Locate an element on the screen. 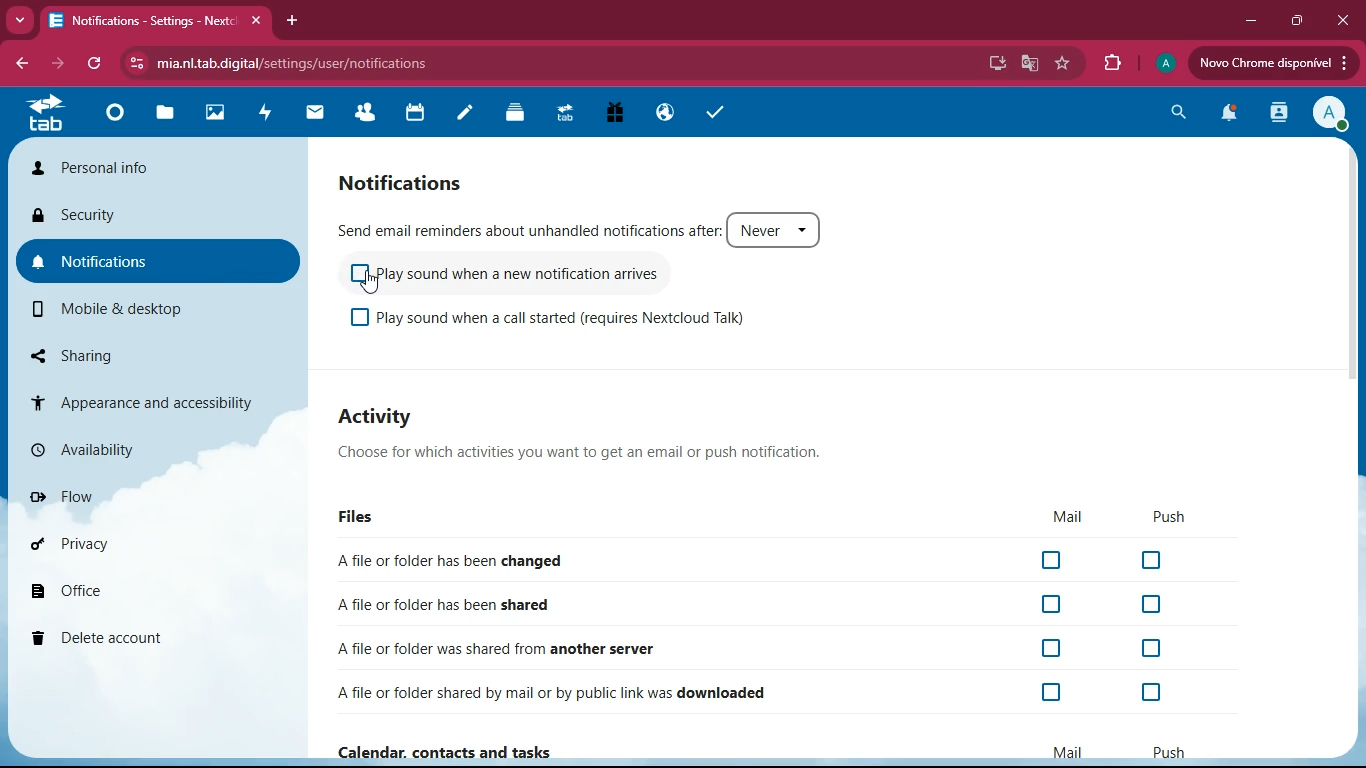 This screenshot has height=768, width=1366. off is located at coordinates (354, 276).